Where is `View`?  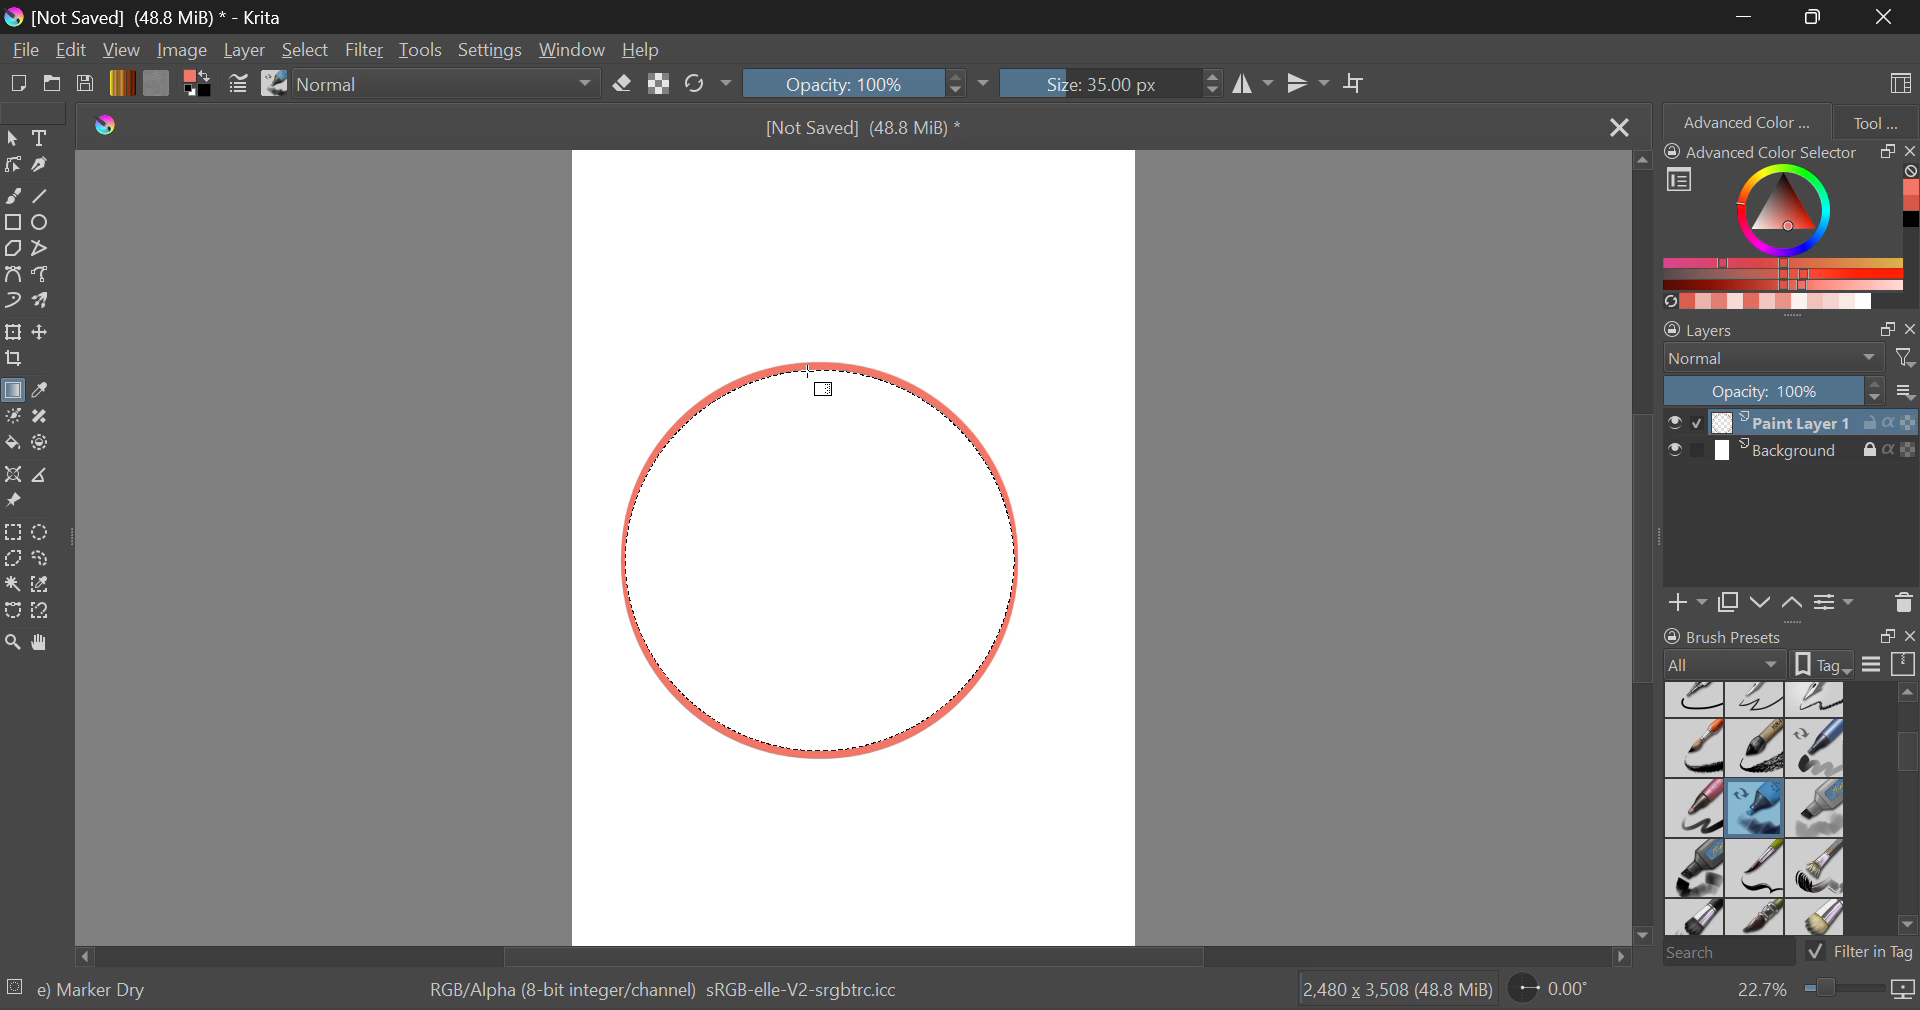
View is located at coordinates (124, 51).